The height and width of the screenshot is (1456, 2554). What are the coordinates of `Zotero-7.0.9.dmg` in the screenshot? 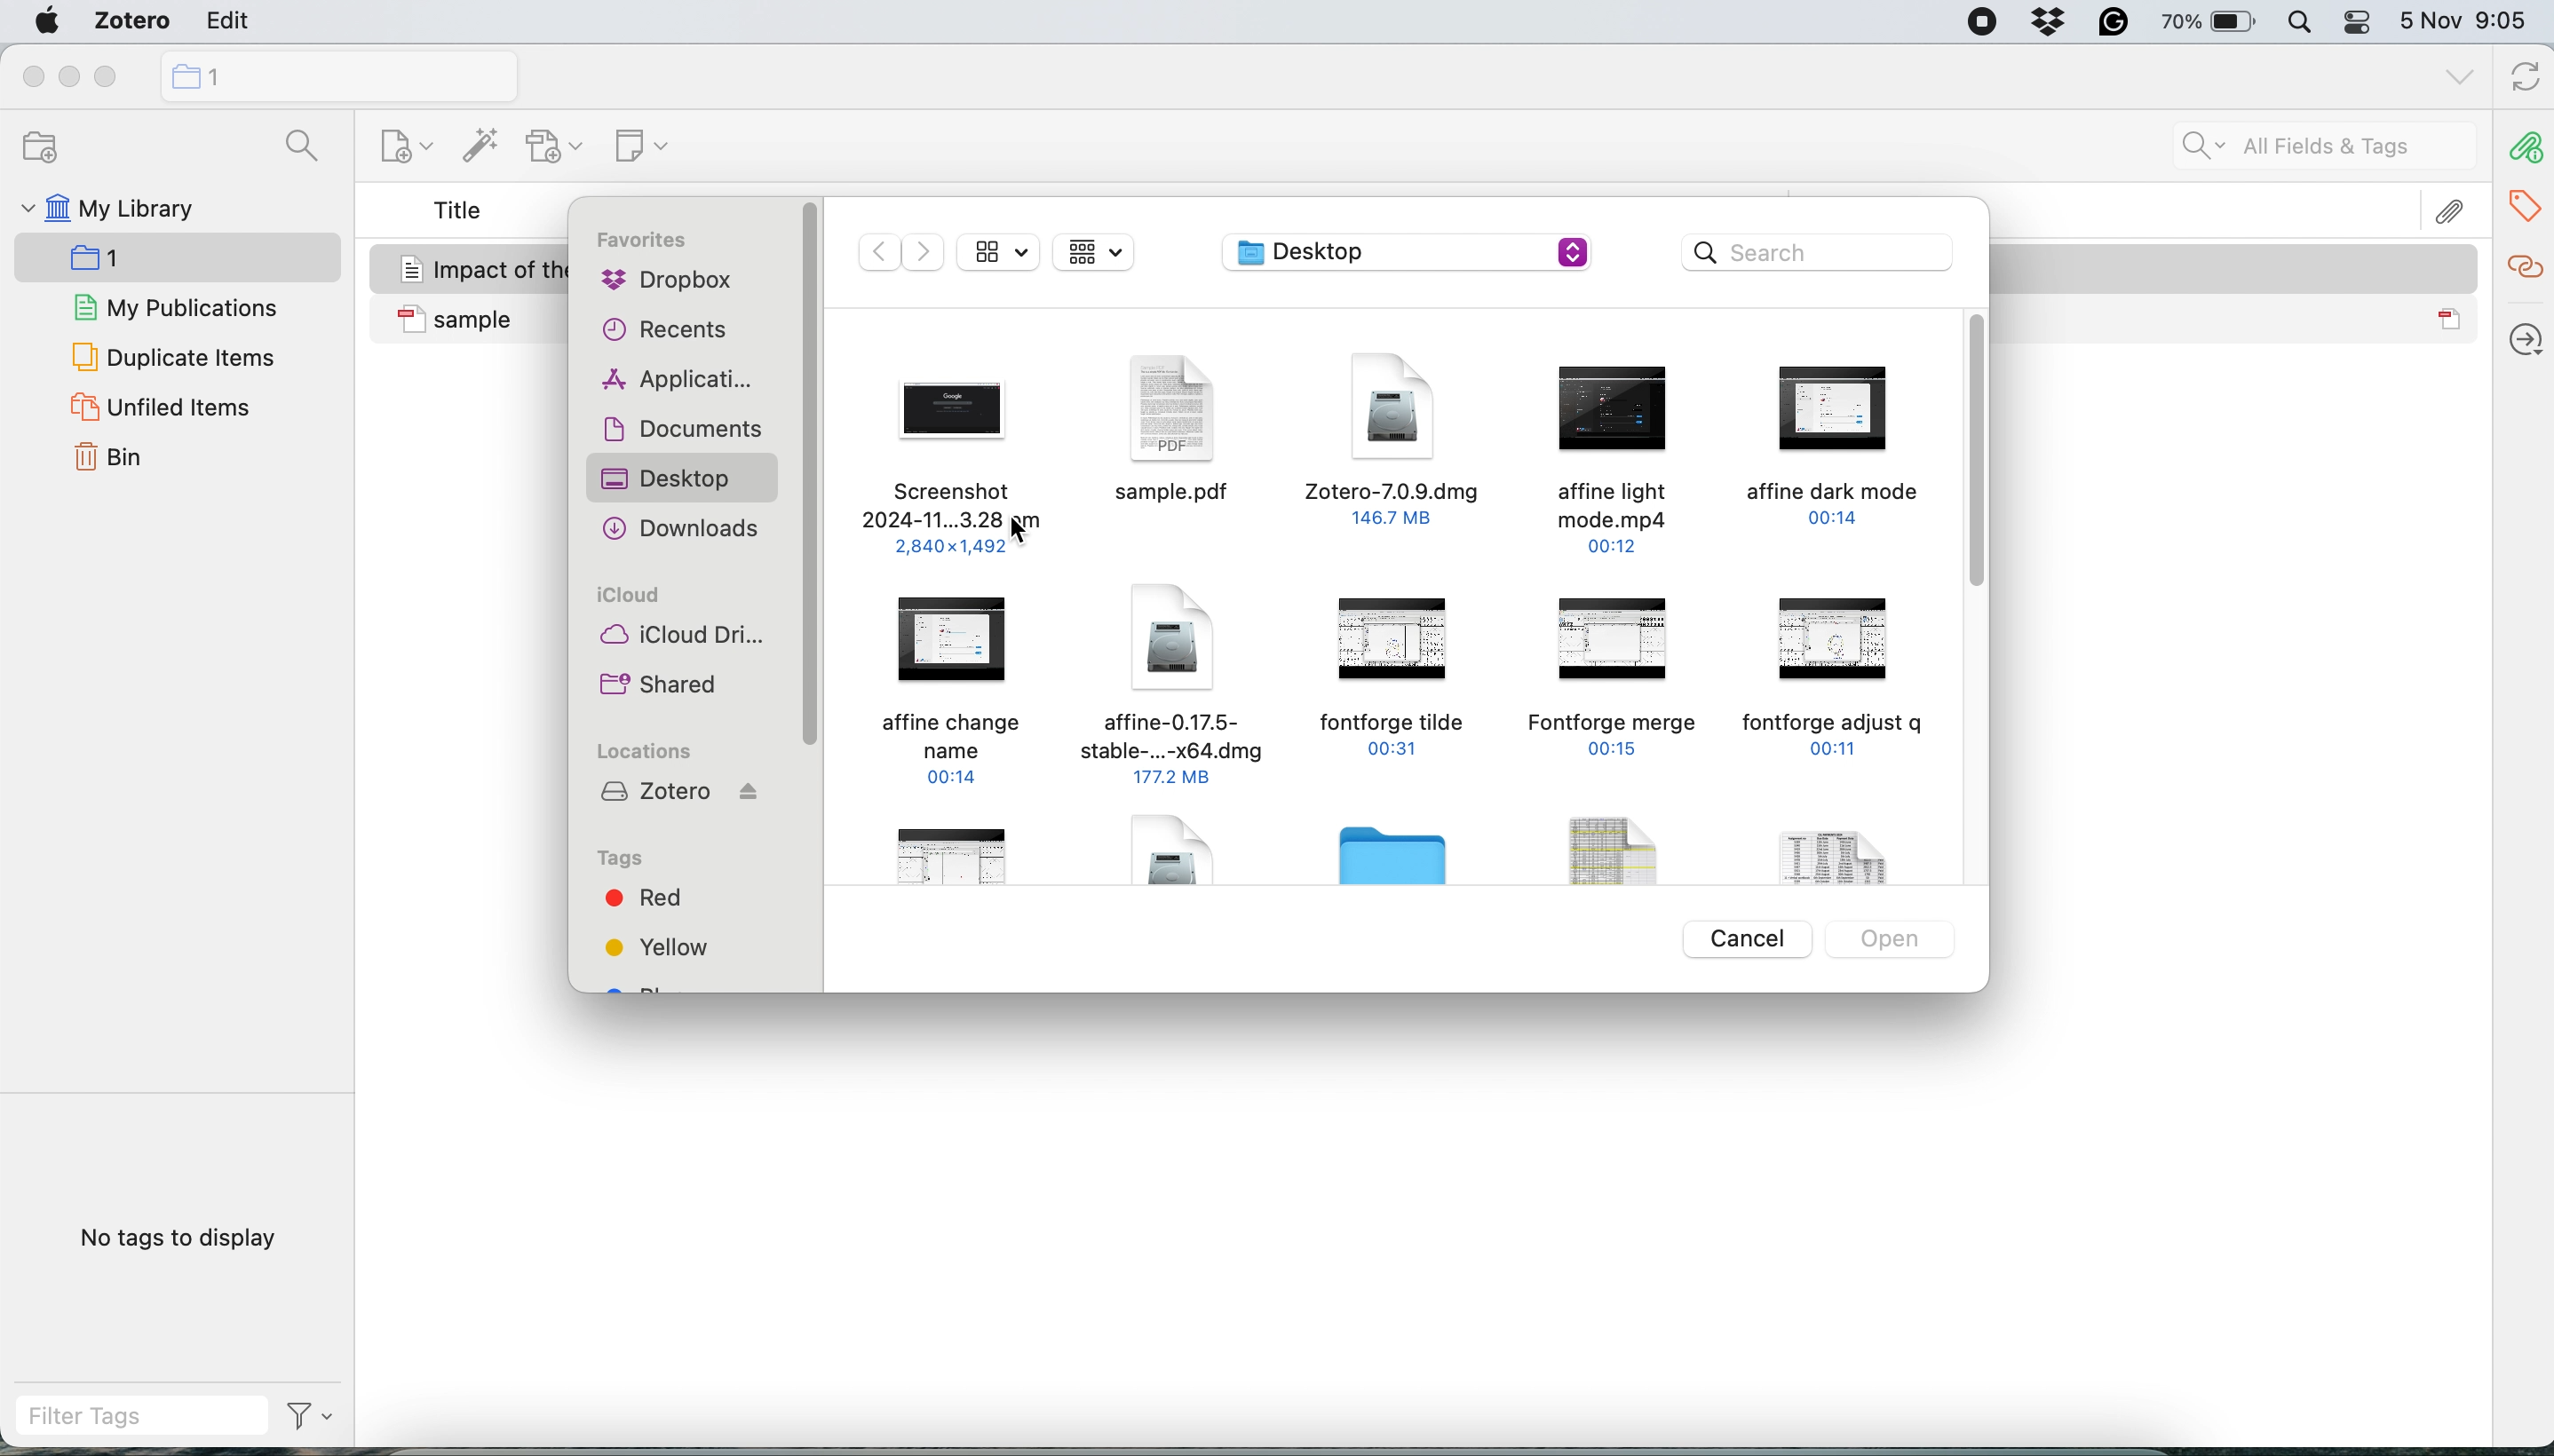 It's located at (1394, 439).